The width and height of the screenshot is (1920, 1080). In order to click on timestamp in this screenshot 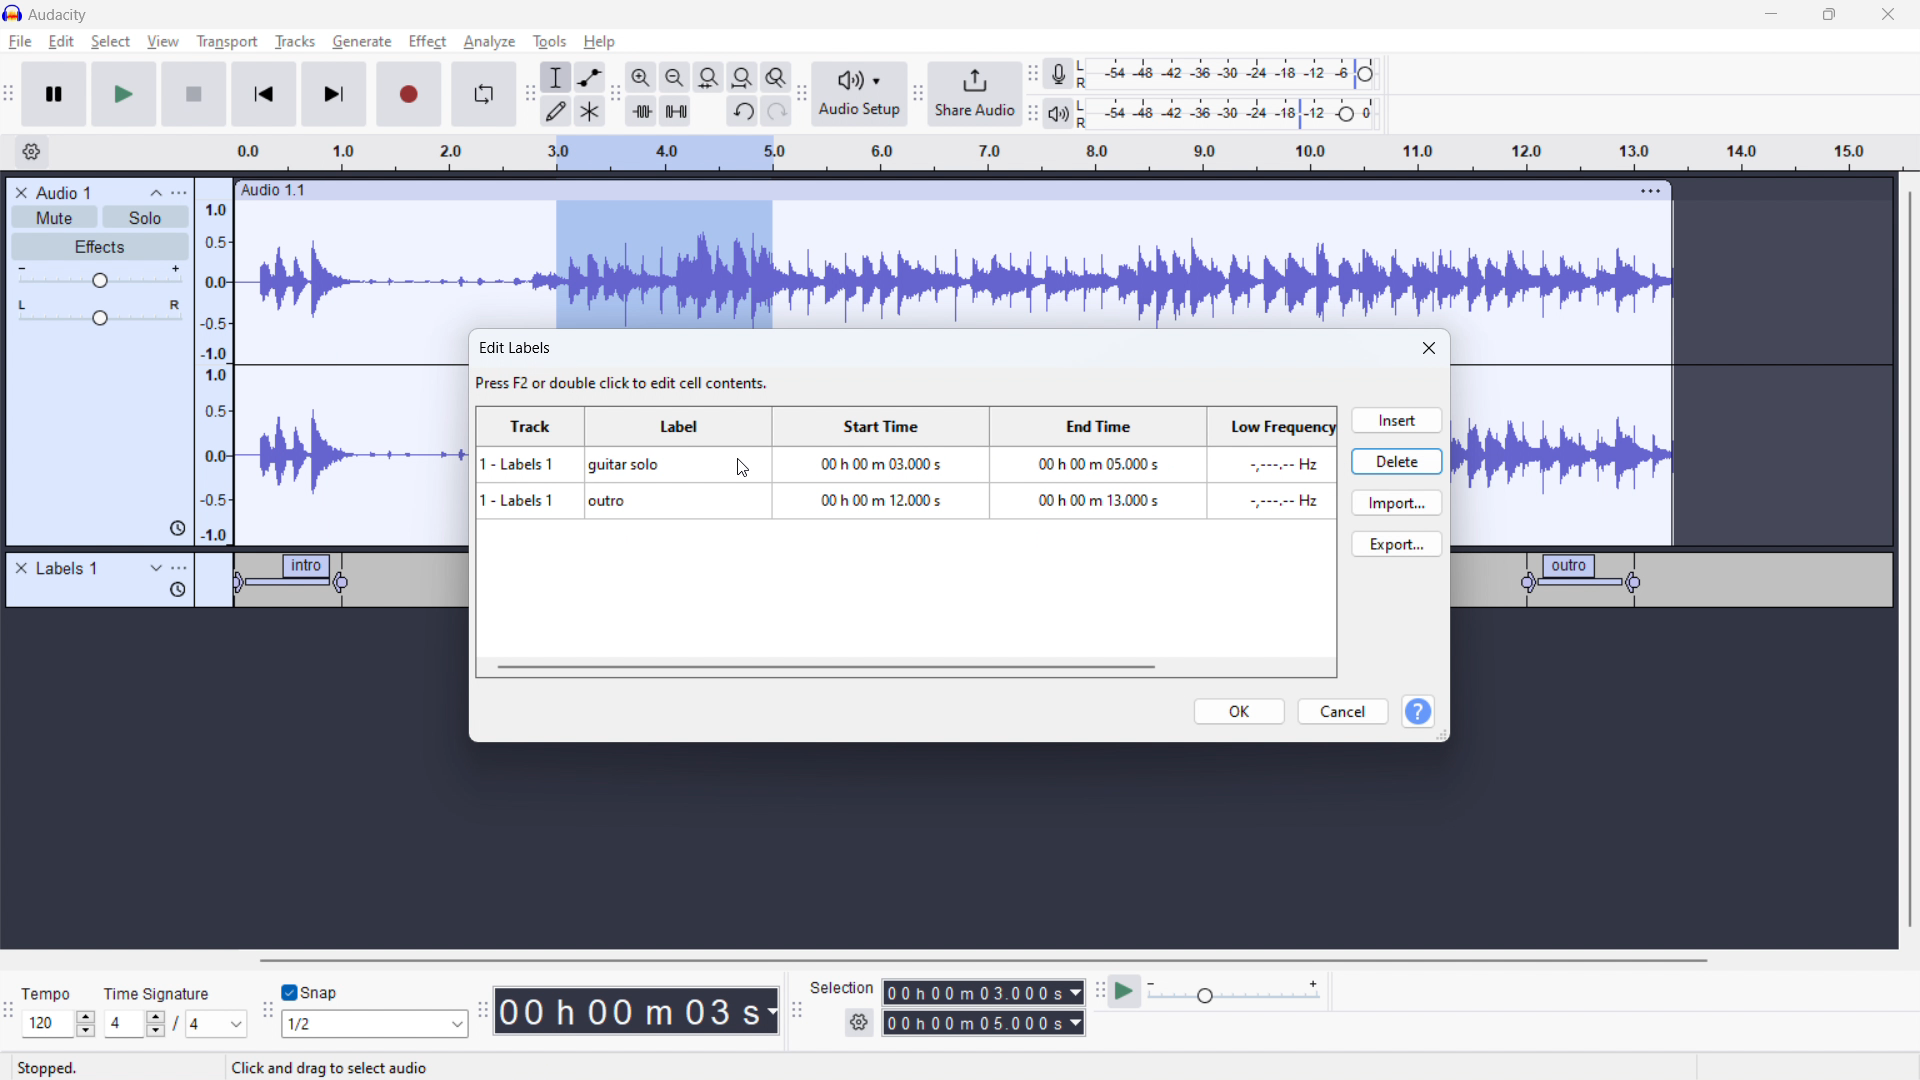, I will do `click(637, 1009)`.